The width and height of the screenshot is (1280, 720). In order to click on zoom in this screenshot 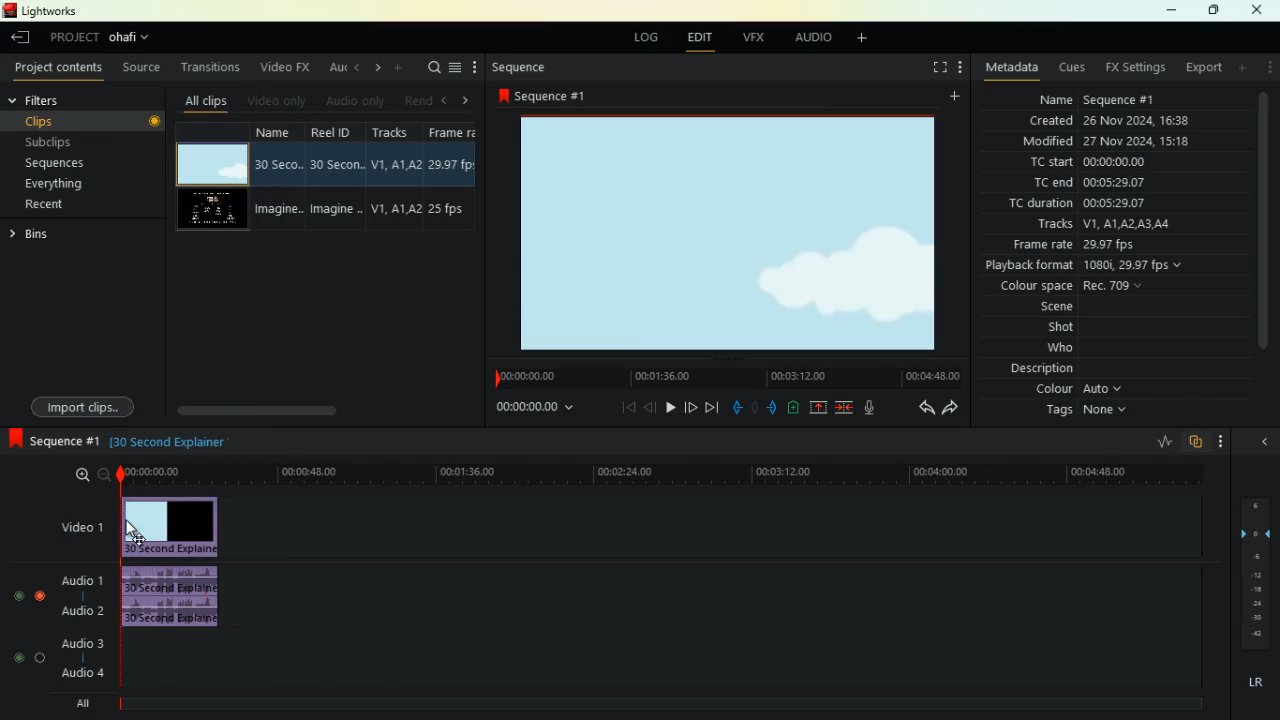, I will do `click(82, 474)`.